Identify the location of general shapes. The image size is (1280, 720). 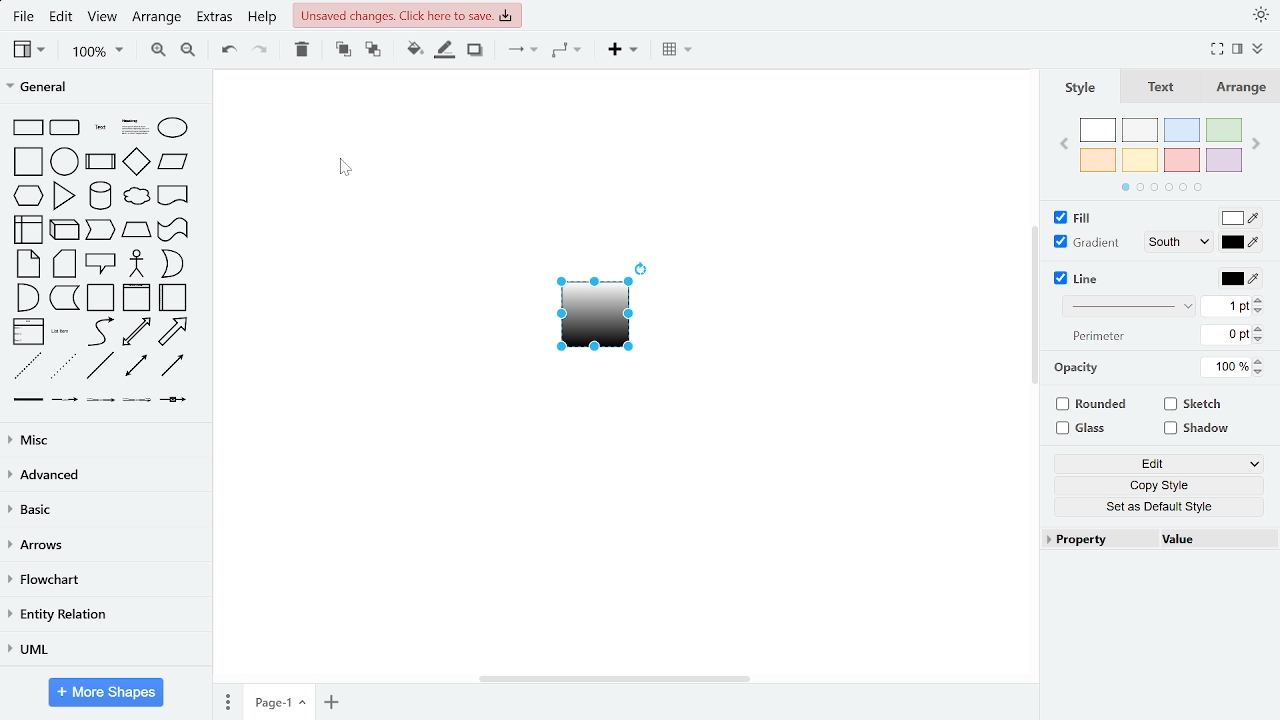
(136, 197).